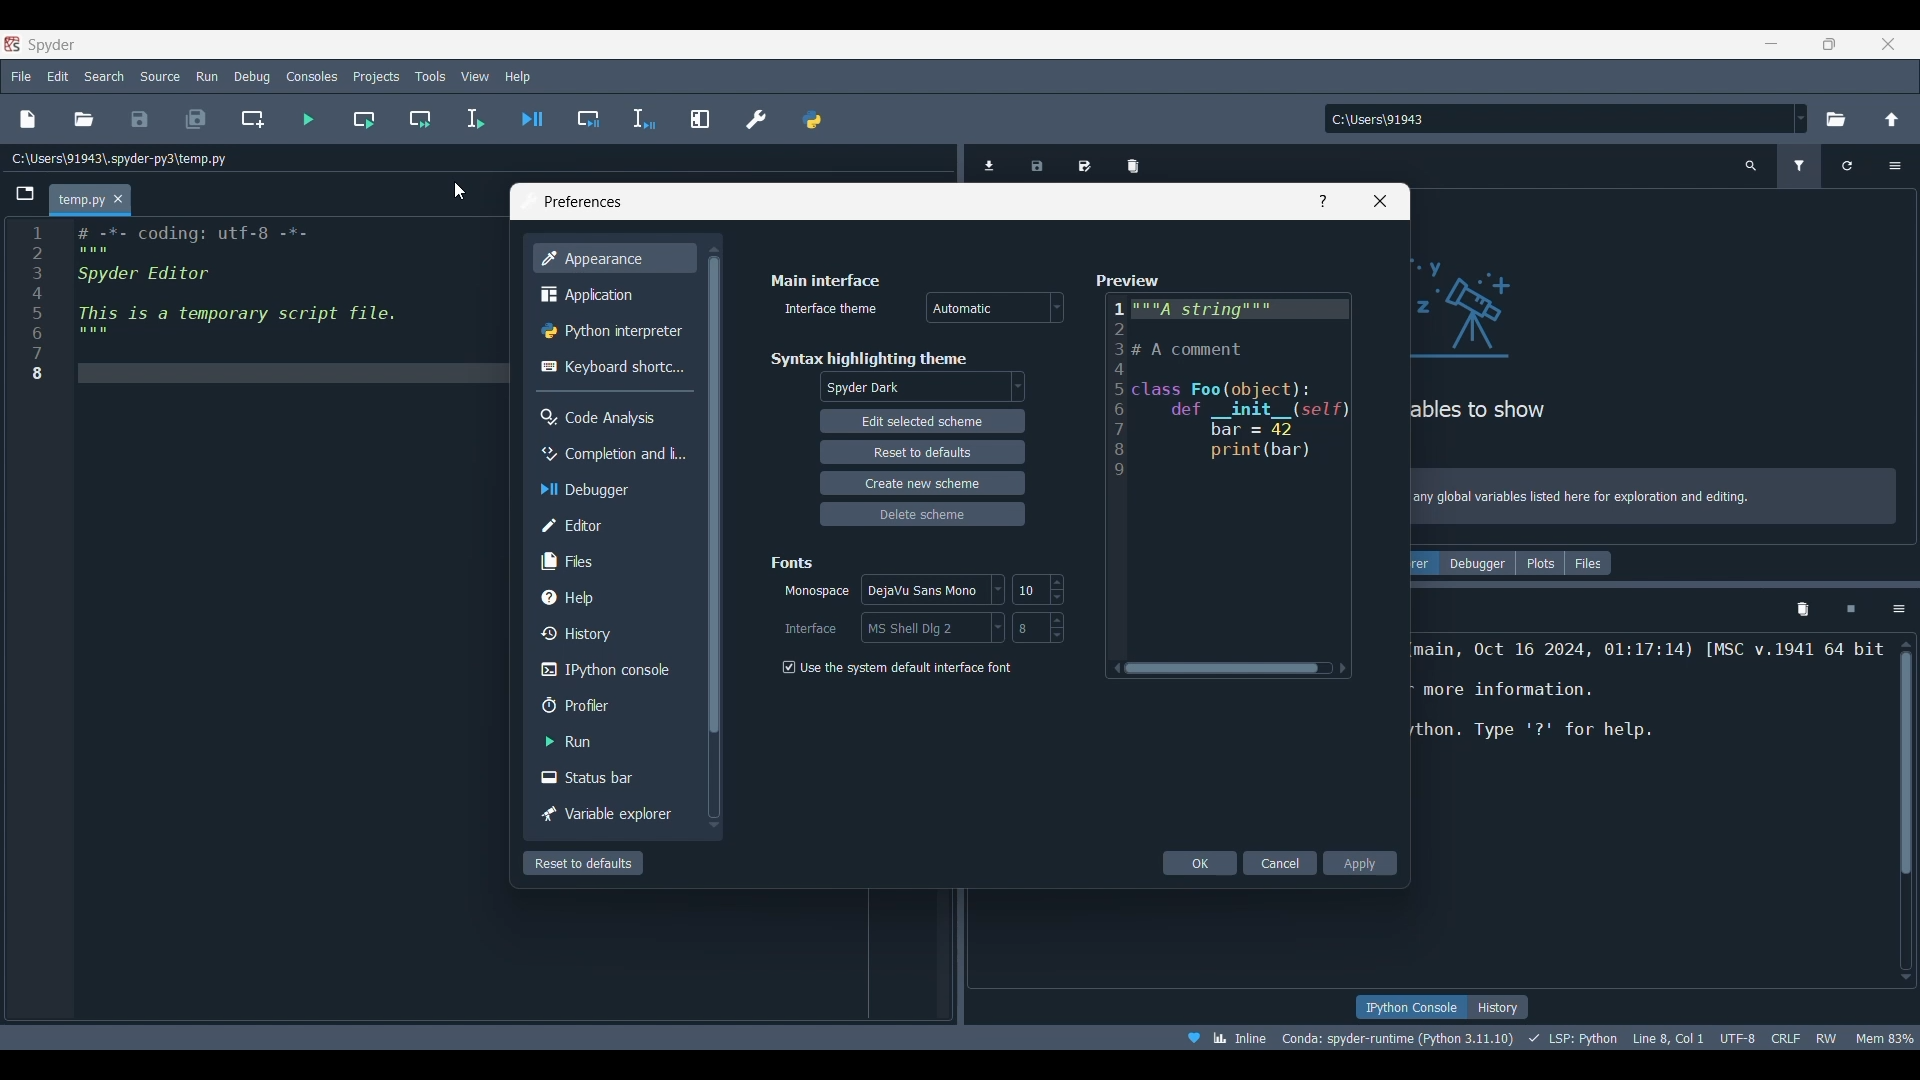  What do you see at coordinates (872, 357) in the screenshot?
I see `Syntax highlighting theme` at bounding box center [872, 357].